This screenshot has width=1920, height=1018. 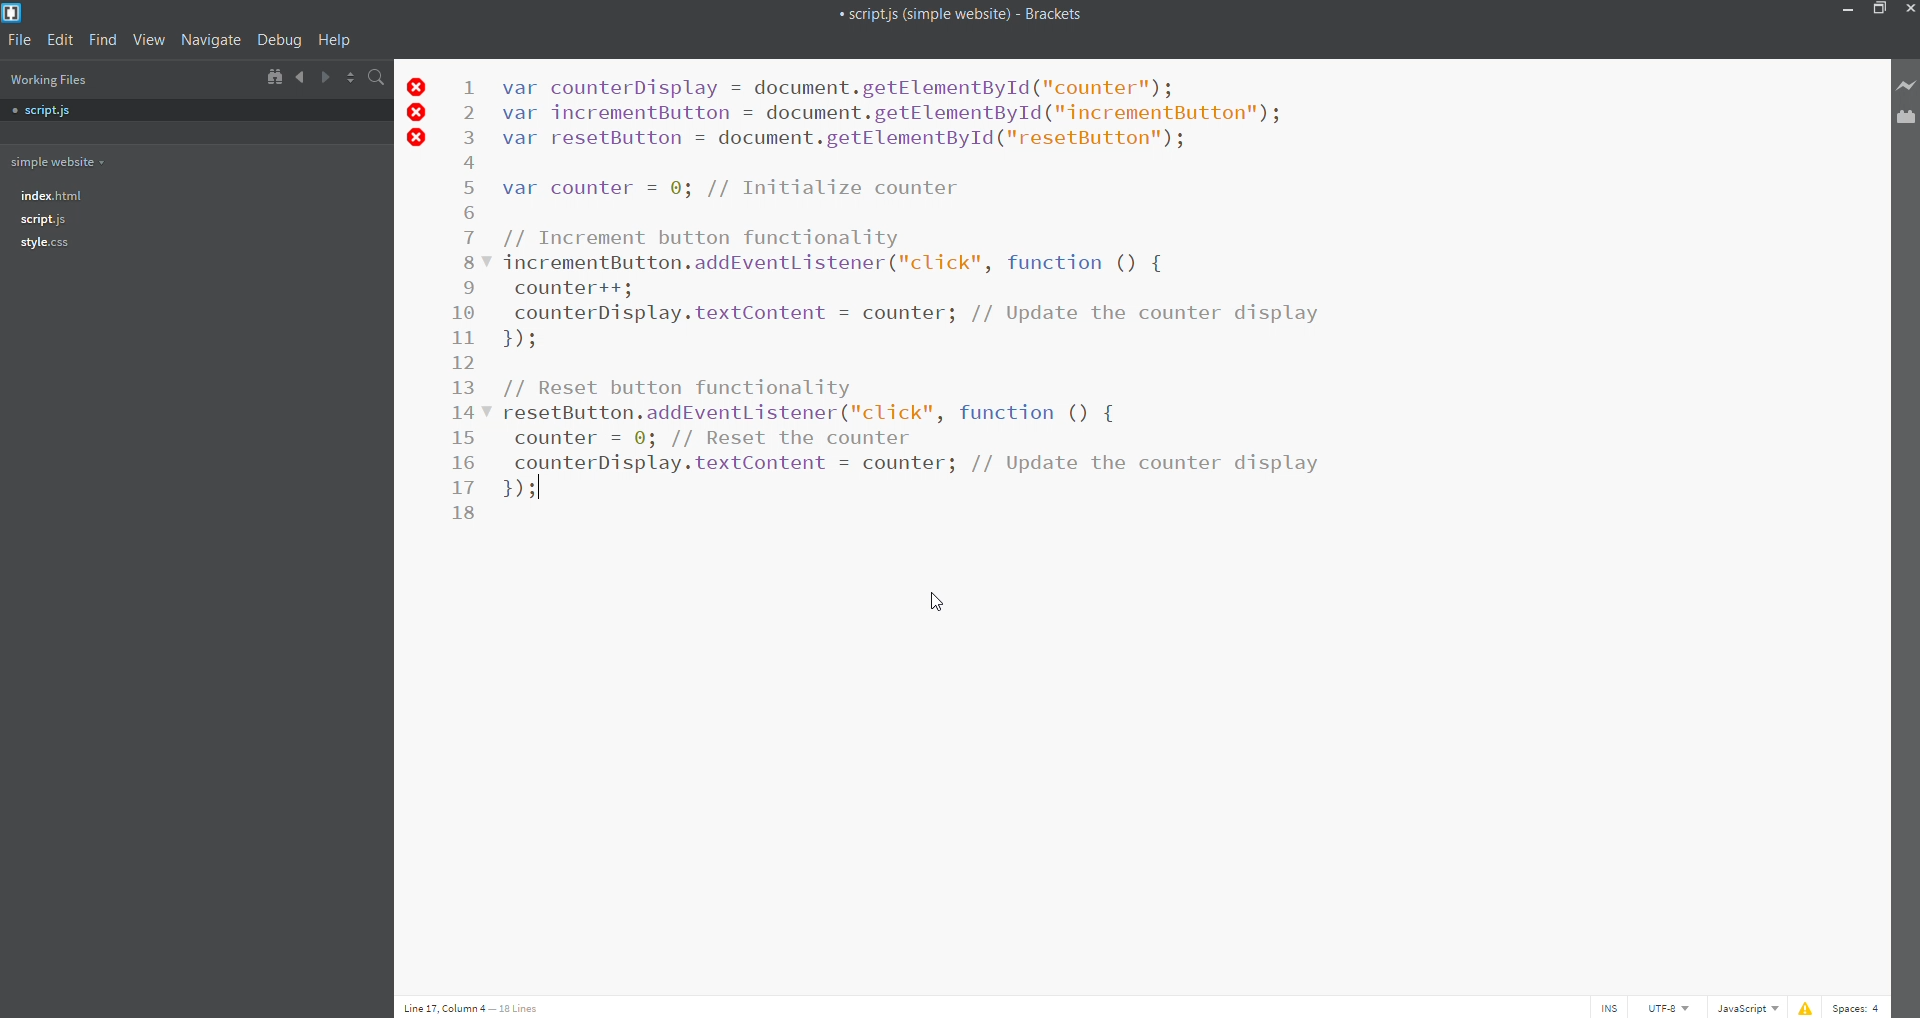 What do you see at coordinates (48, 80) in the screenshot?
I see `working files` at bounding box center [48, 80].